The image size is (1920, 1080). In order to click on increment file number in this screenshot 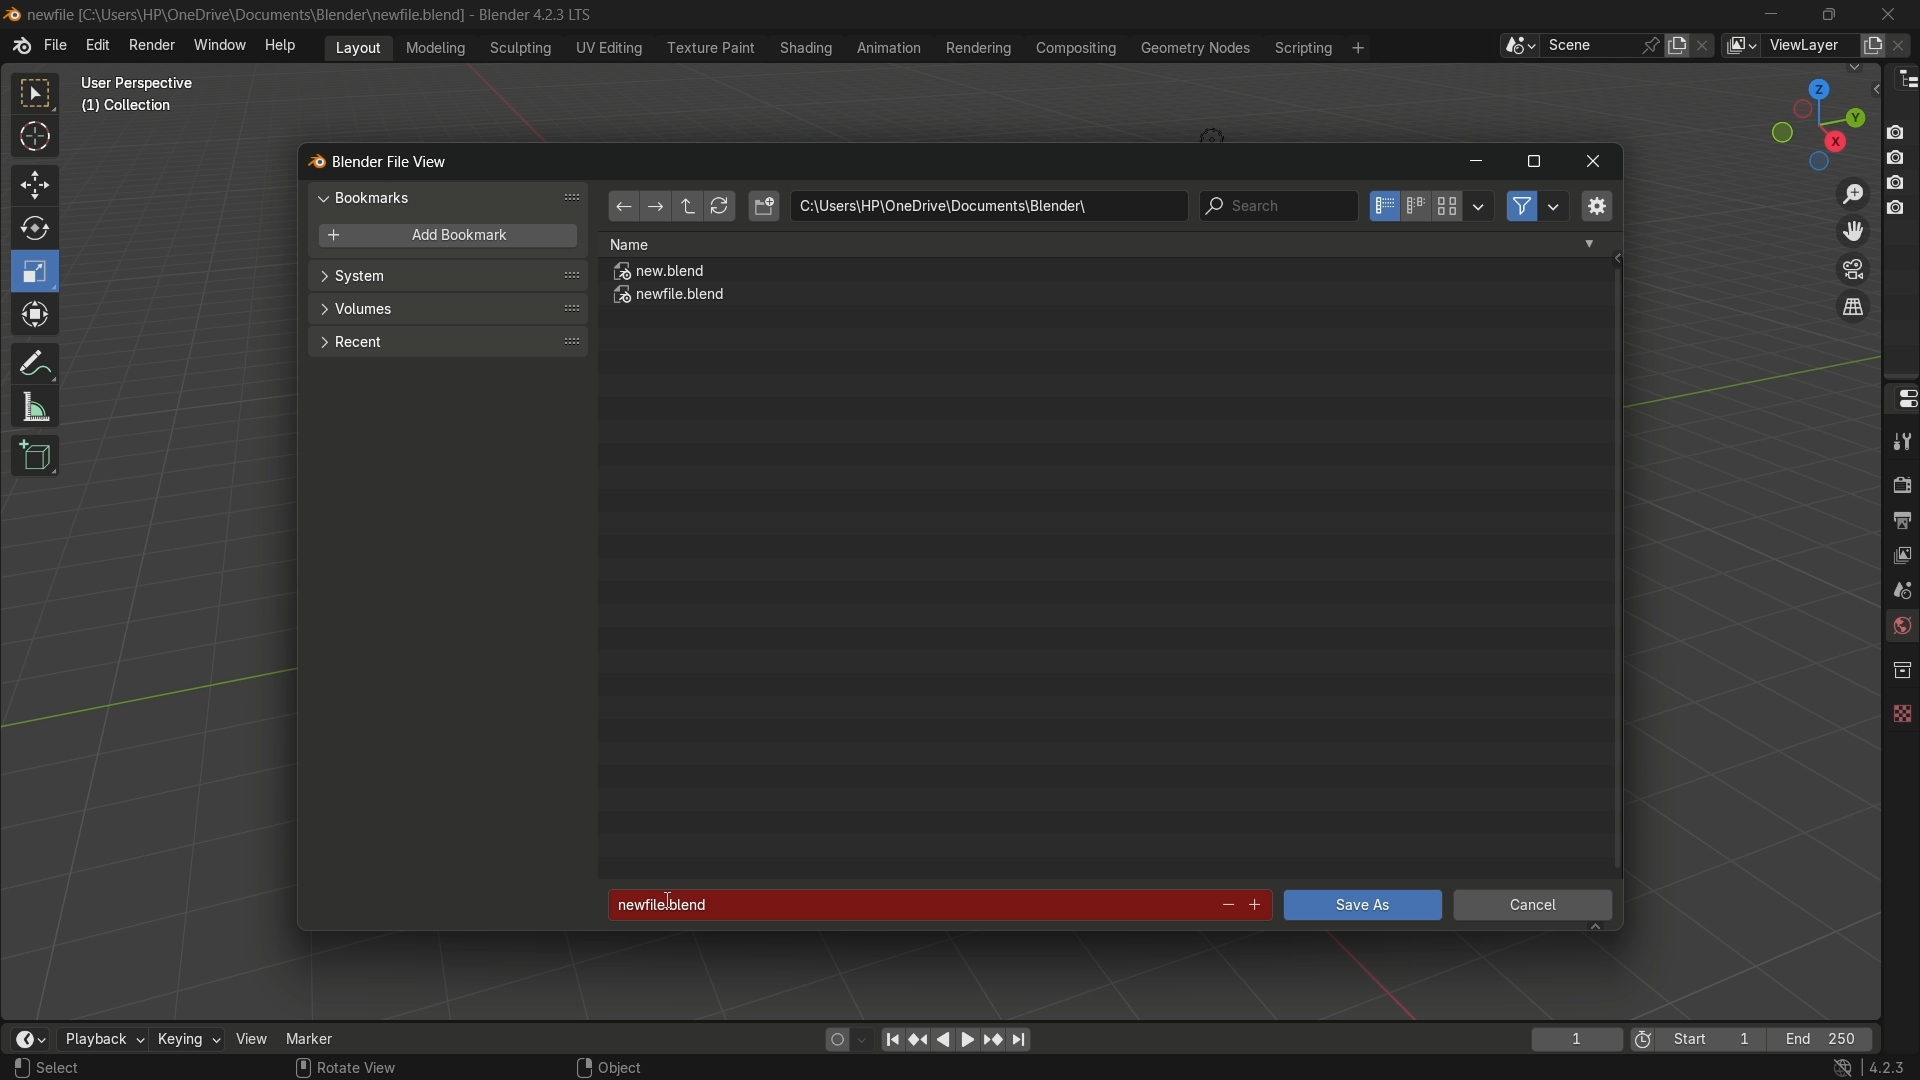, I will do `click(1256, 906)`.